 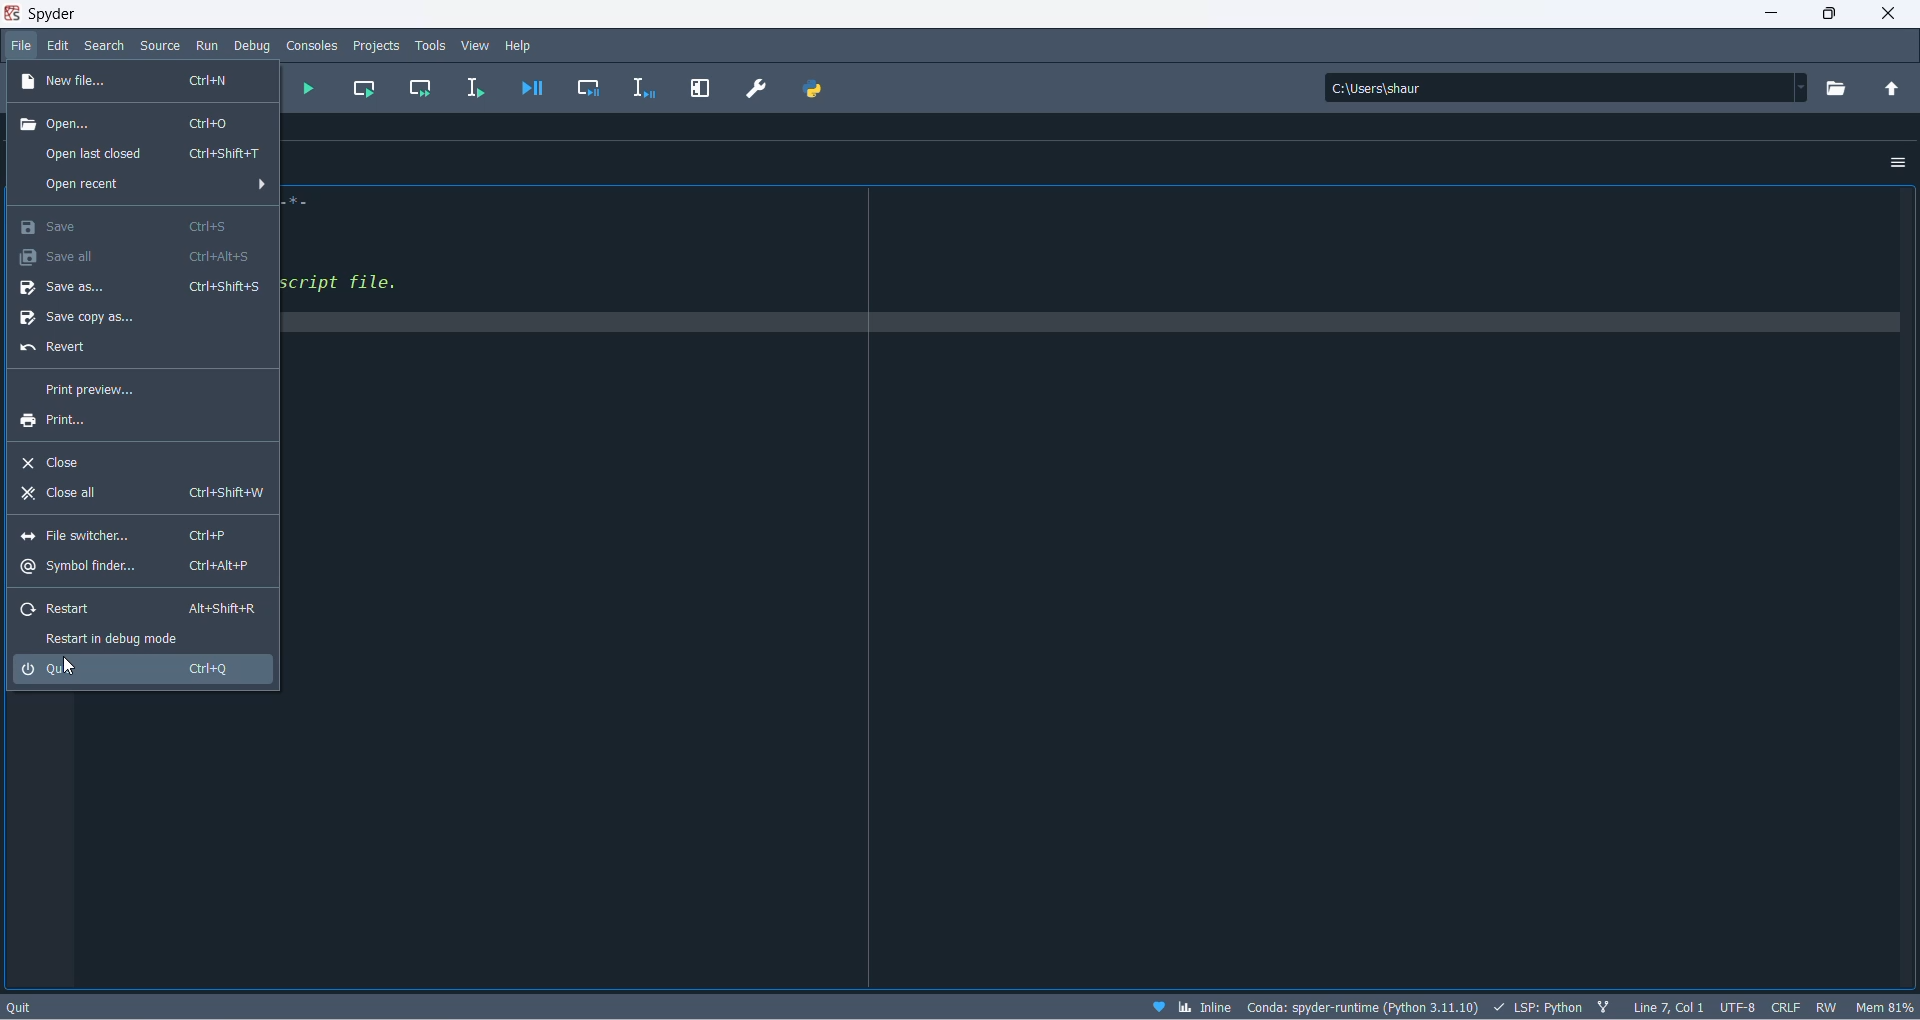 I want to click on restart, so click(x=145, y=608).